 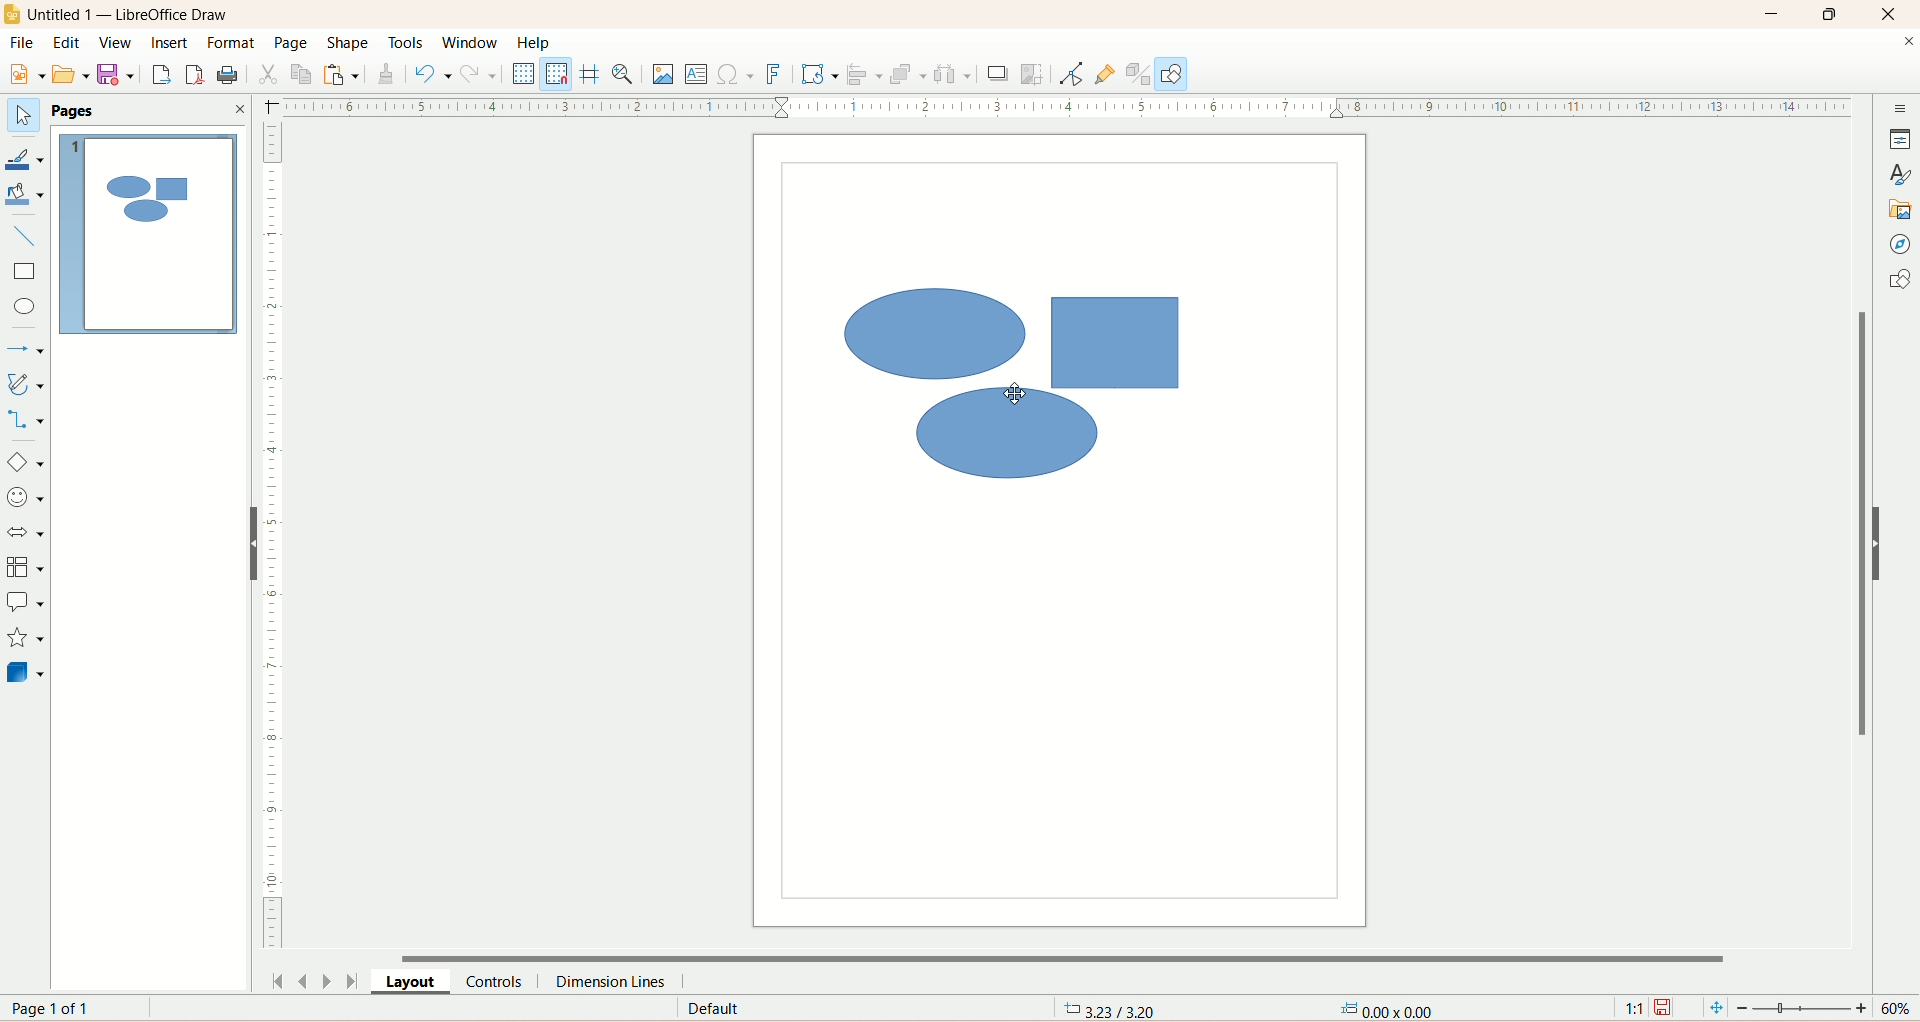 I want to click on close, so click(x=239, y=109).